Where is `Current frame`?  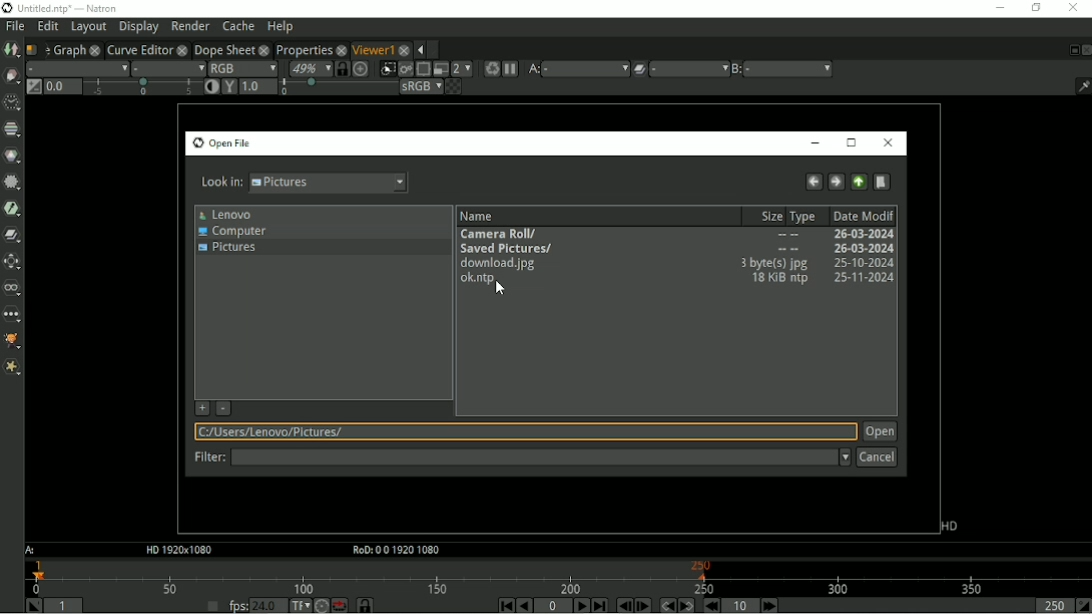 Current frame is located at coordinates (554, 606).